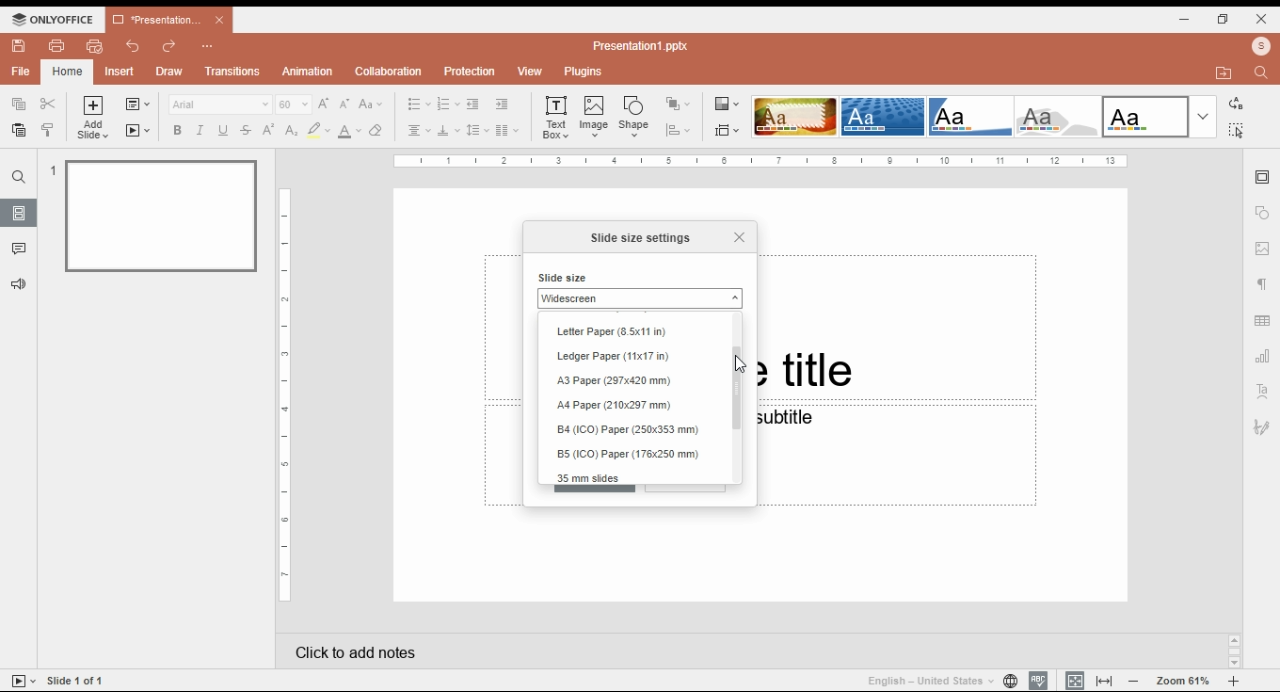  Describe the element at coordinates (635, 116) in the screenshot. I see `insert shape` at that location.